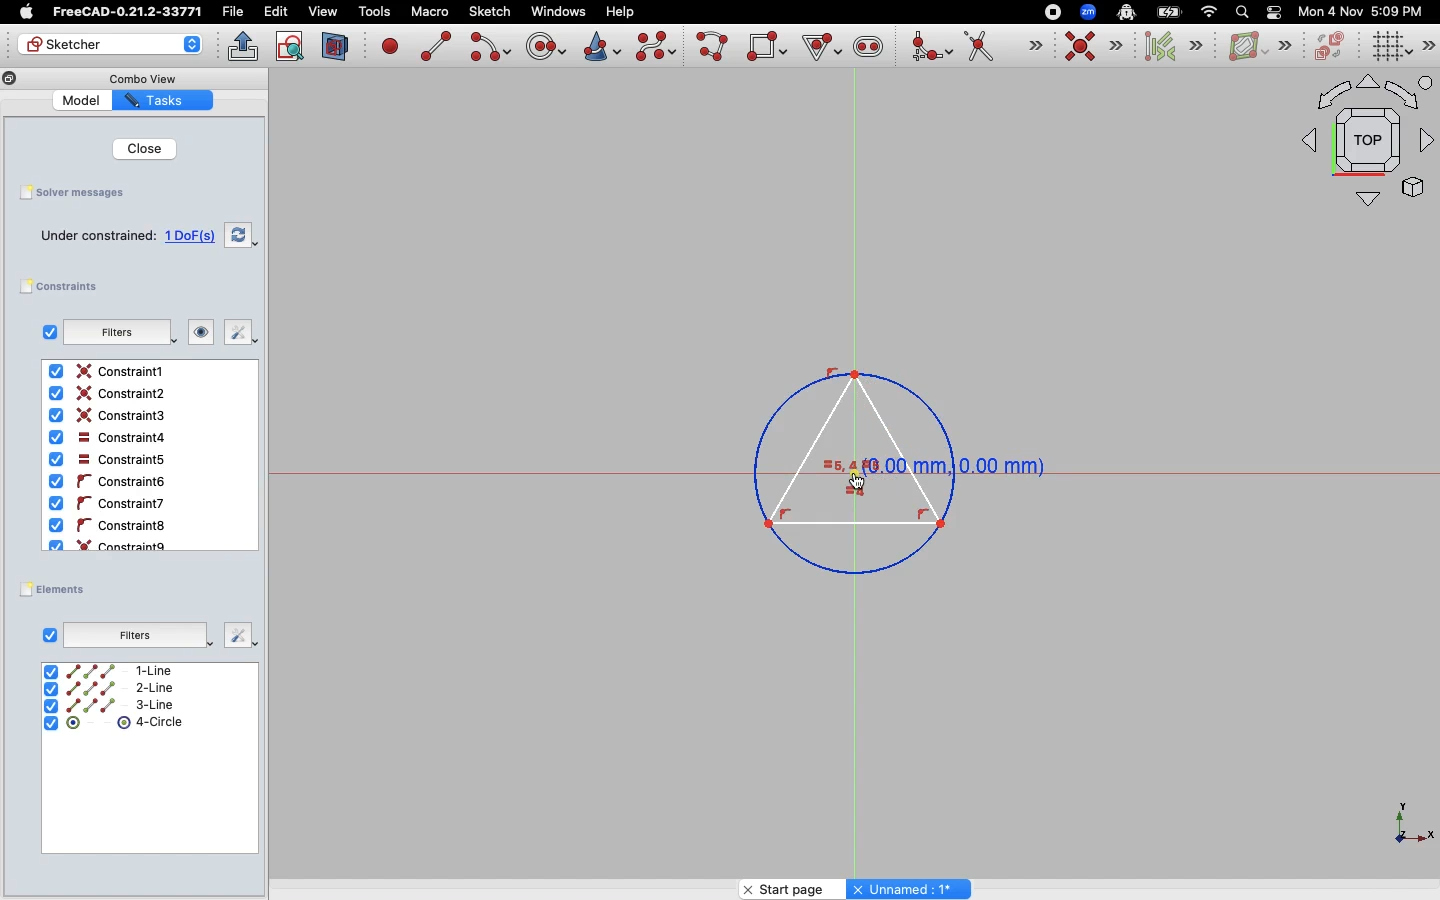 This screenshot has width=1440, height=900. What do you see at coordinates (489, 47) in the screenshot?
I see `Create arc` at bounding box center [489, 47].